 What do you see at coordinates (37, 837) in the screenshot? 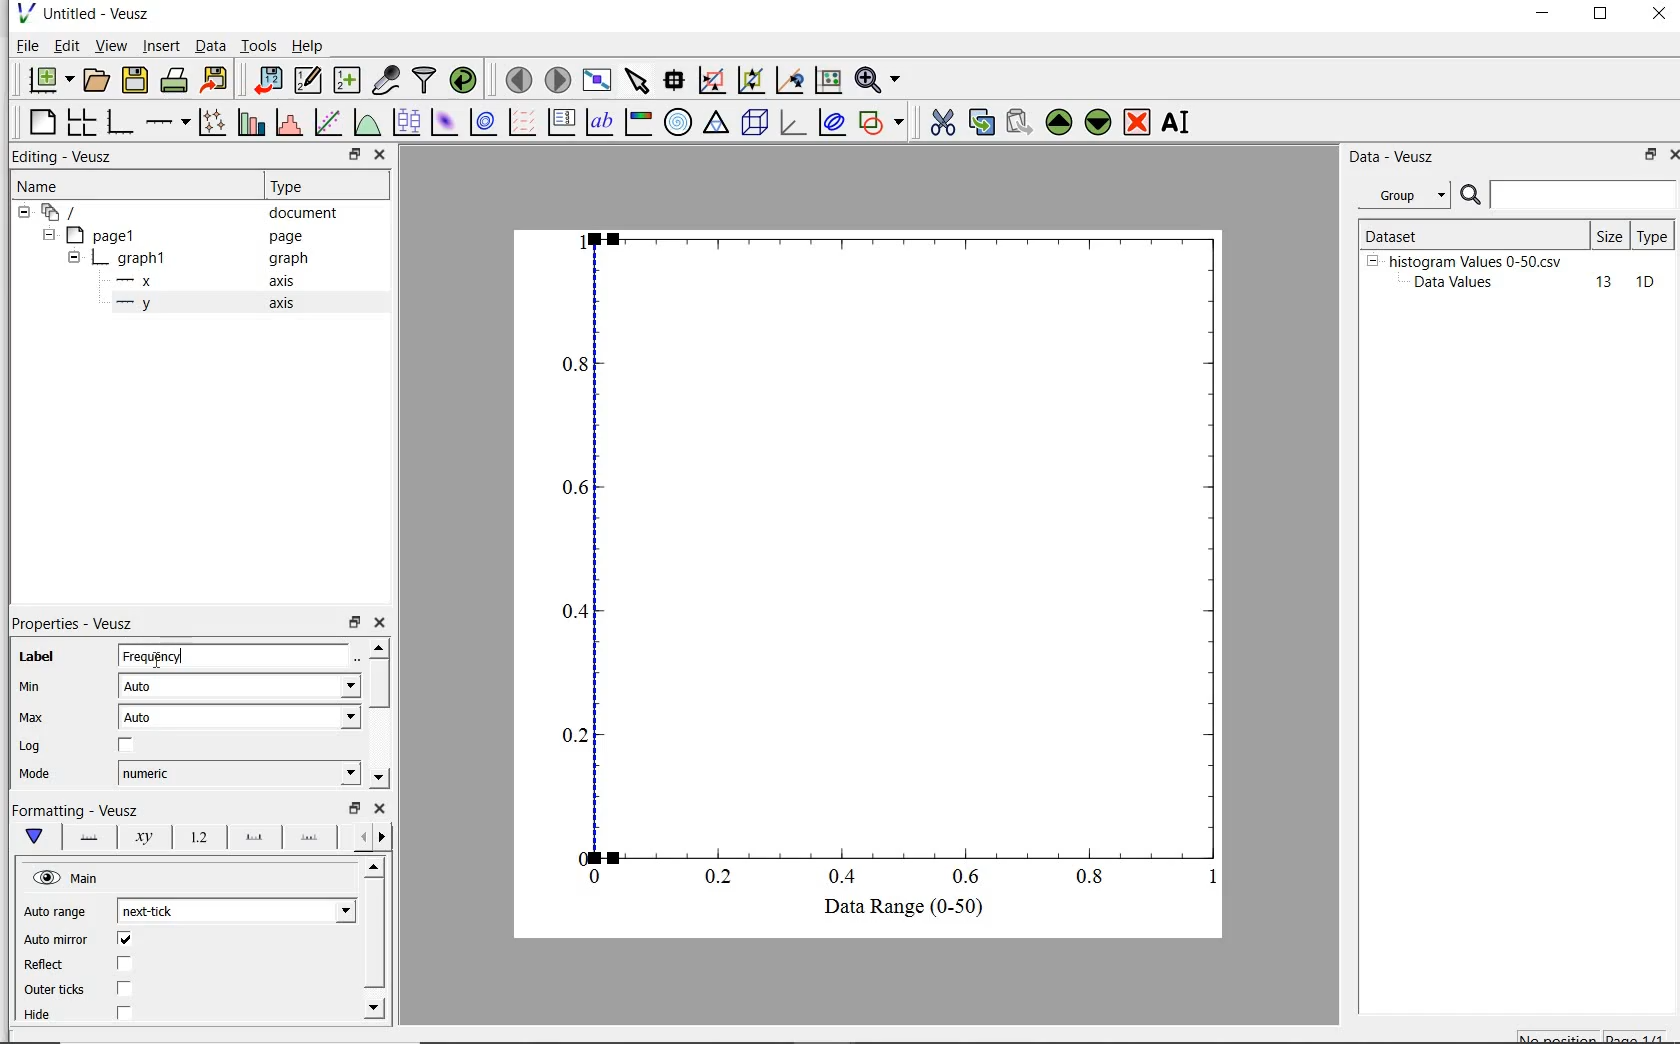
I see `main formatting` at bounding box center [37, 837].